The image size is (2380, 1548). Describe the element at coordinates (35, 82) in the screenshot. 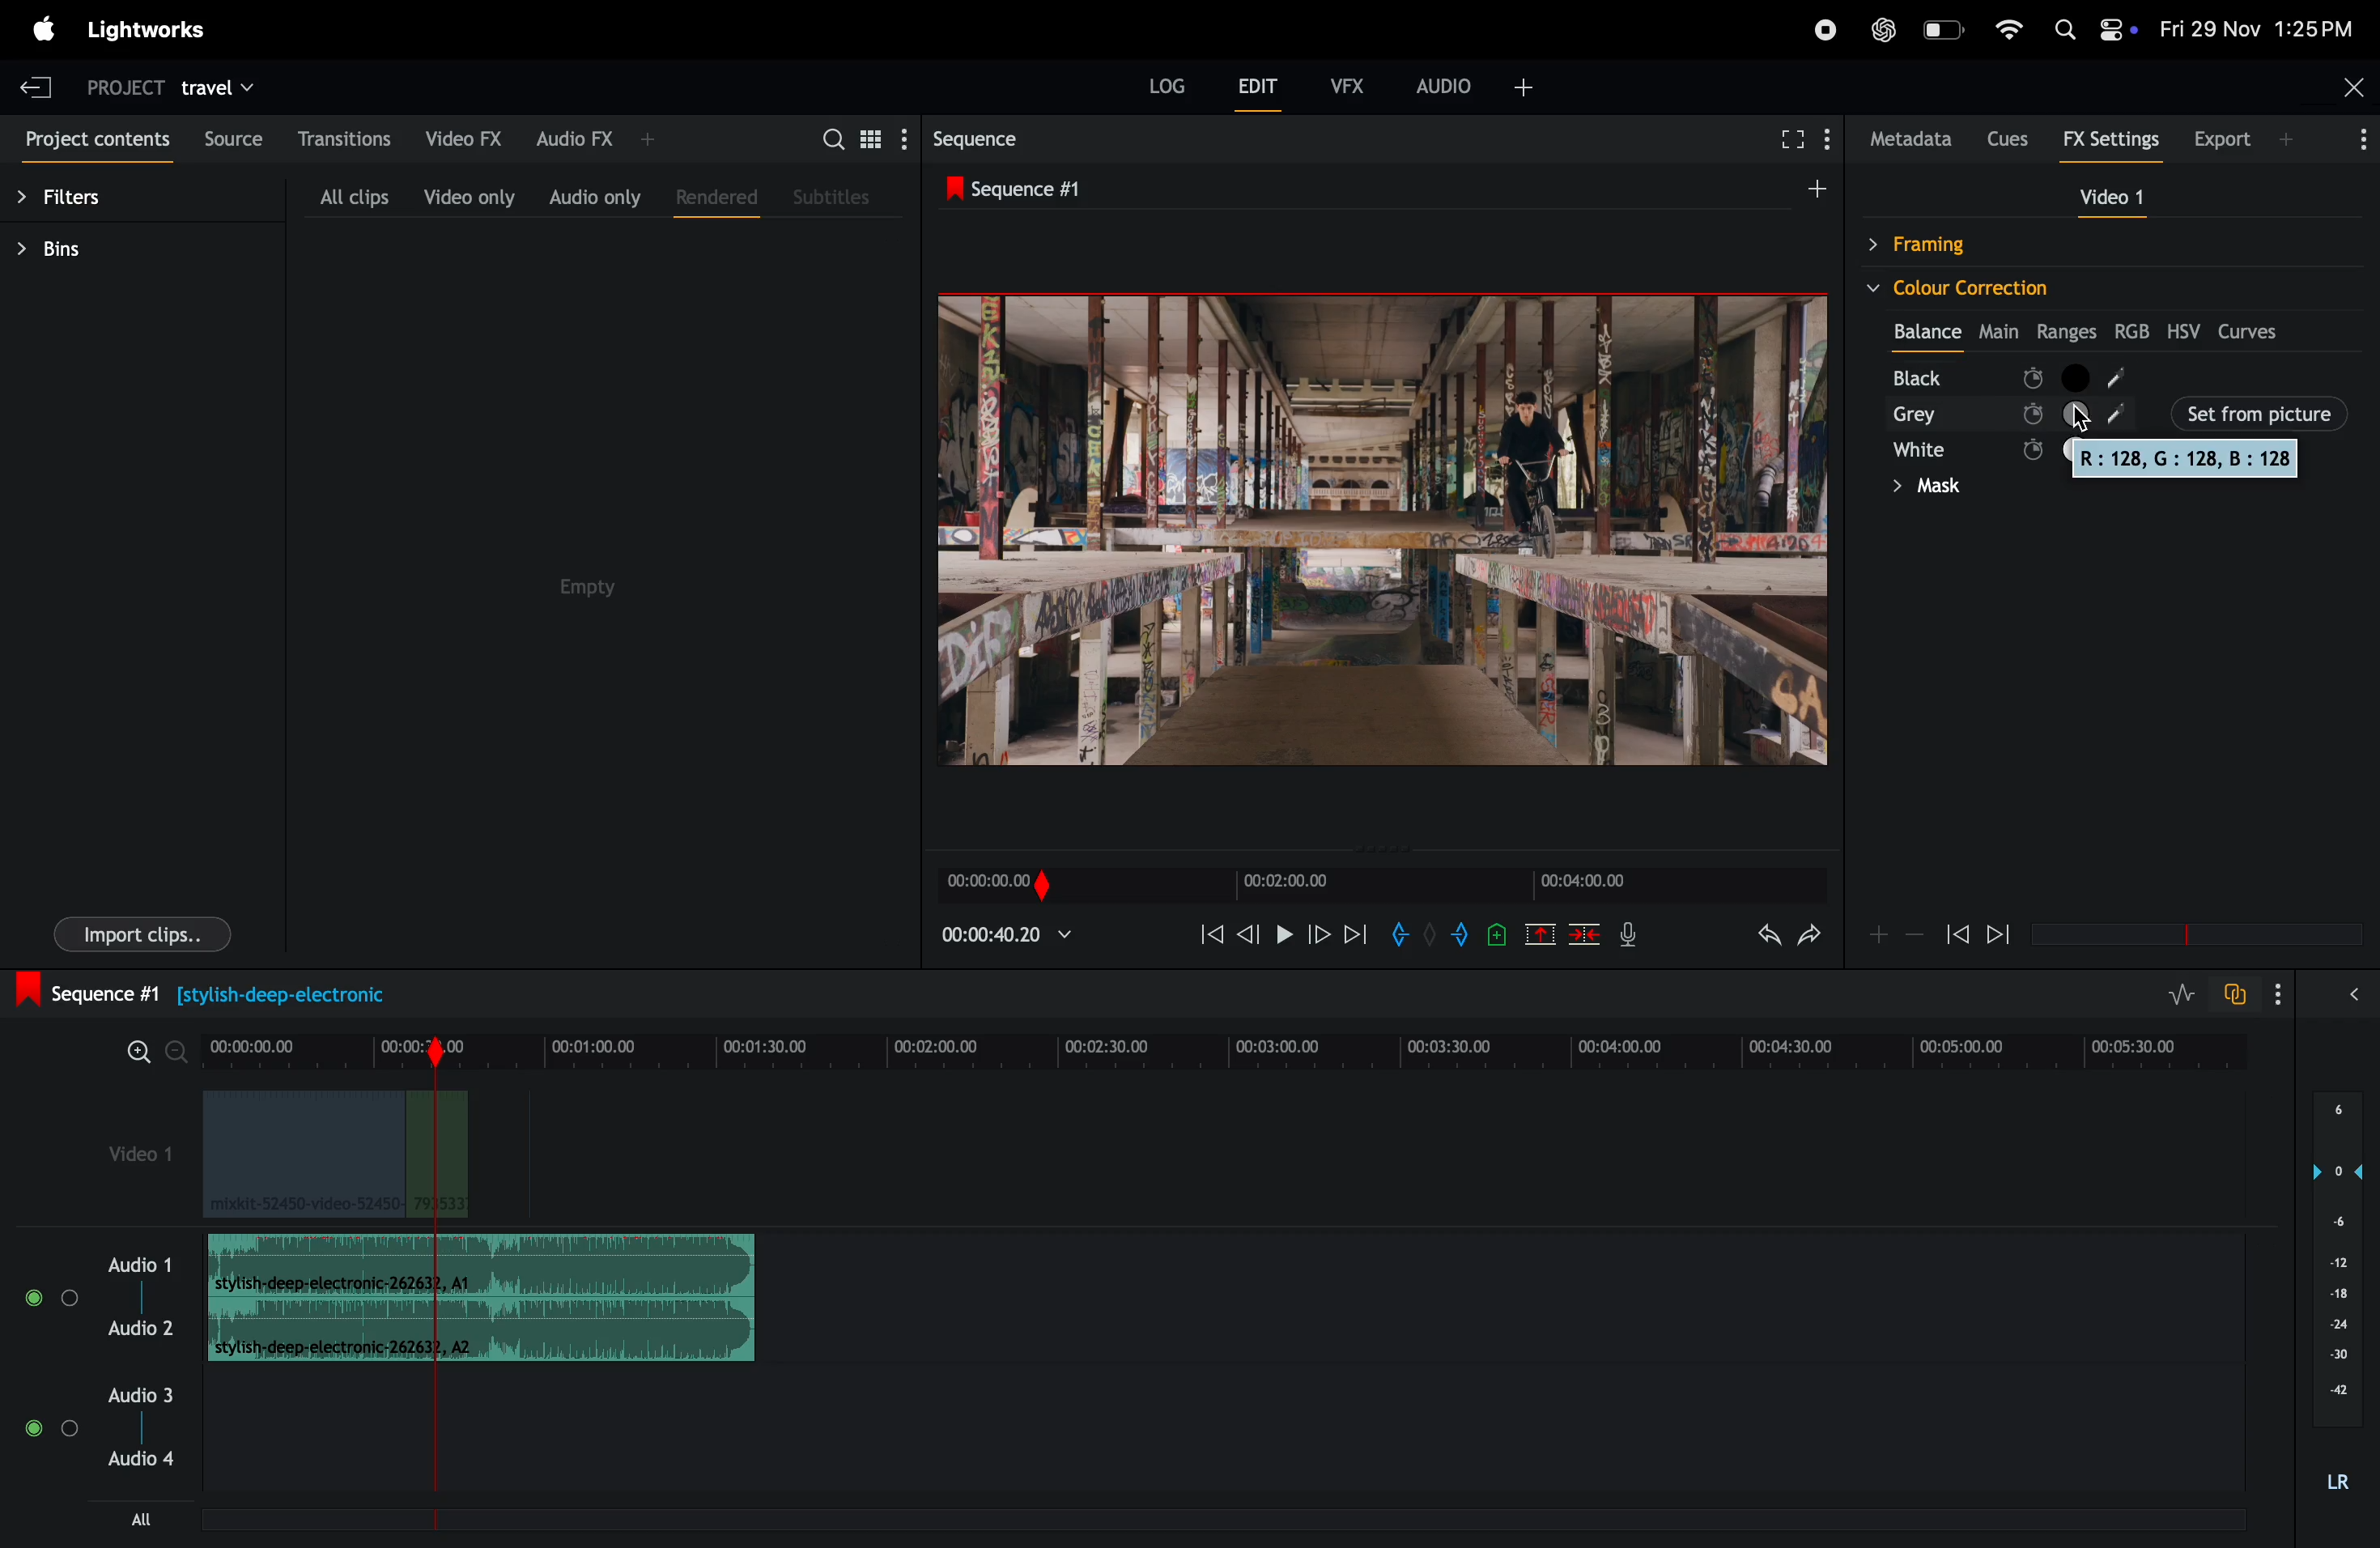

I see `exit` at that location.